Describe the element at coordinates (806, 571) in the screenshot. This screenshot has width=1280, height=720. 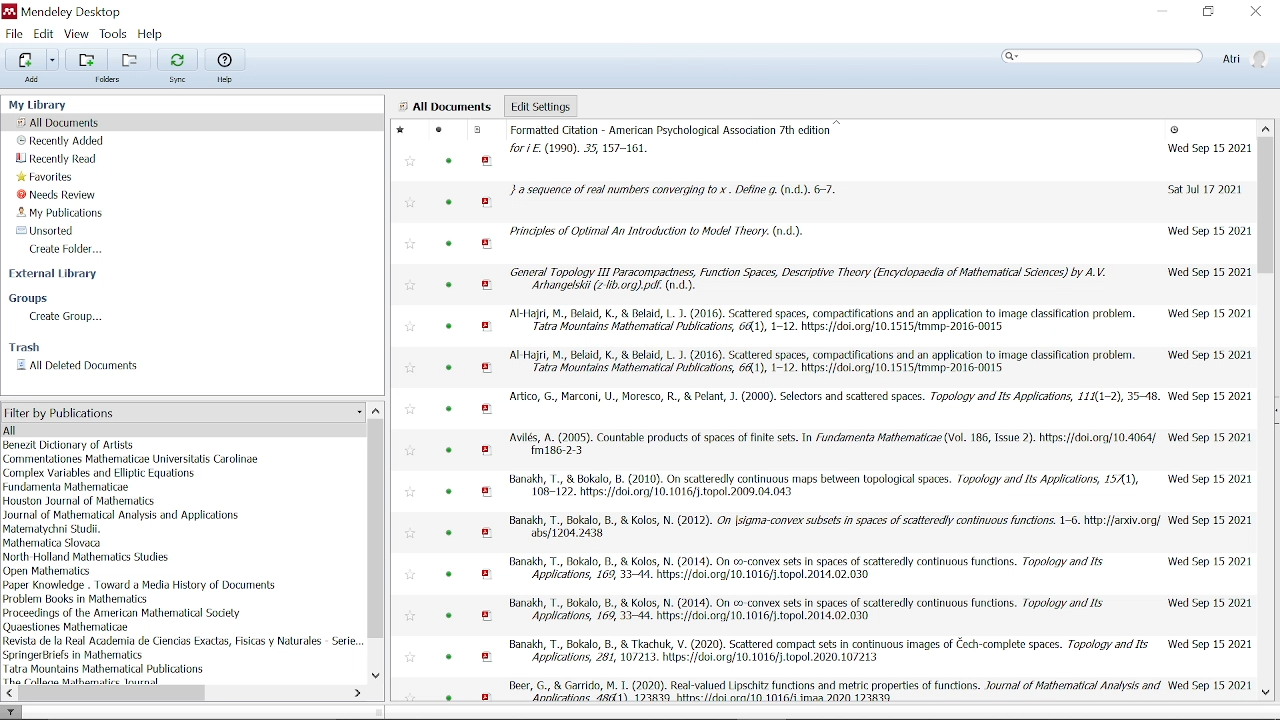
I see `citation` at that location.